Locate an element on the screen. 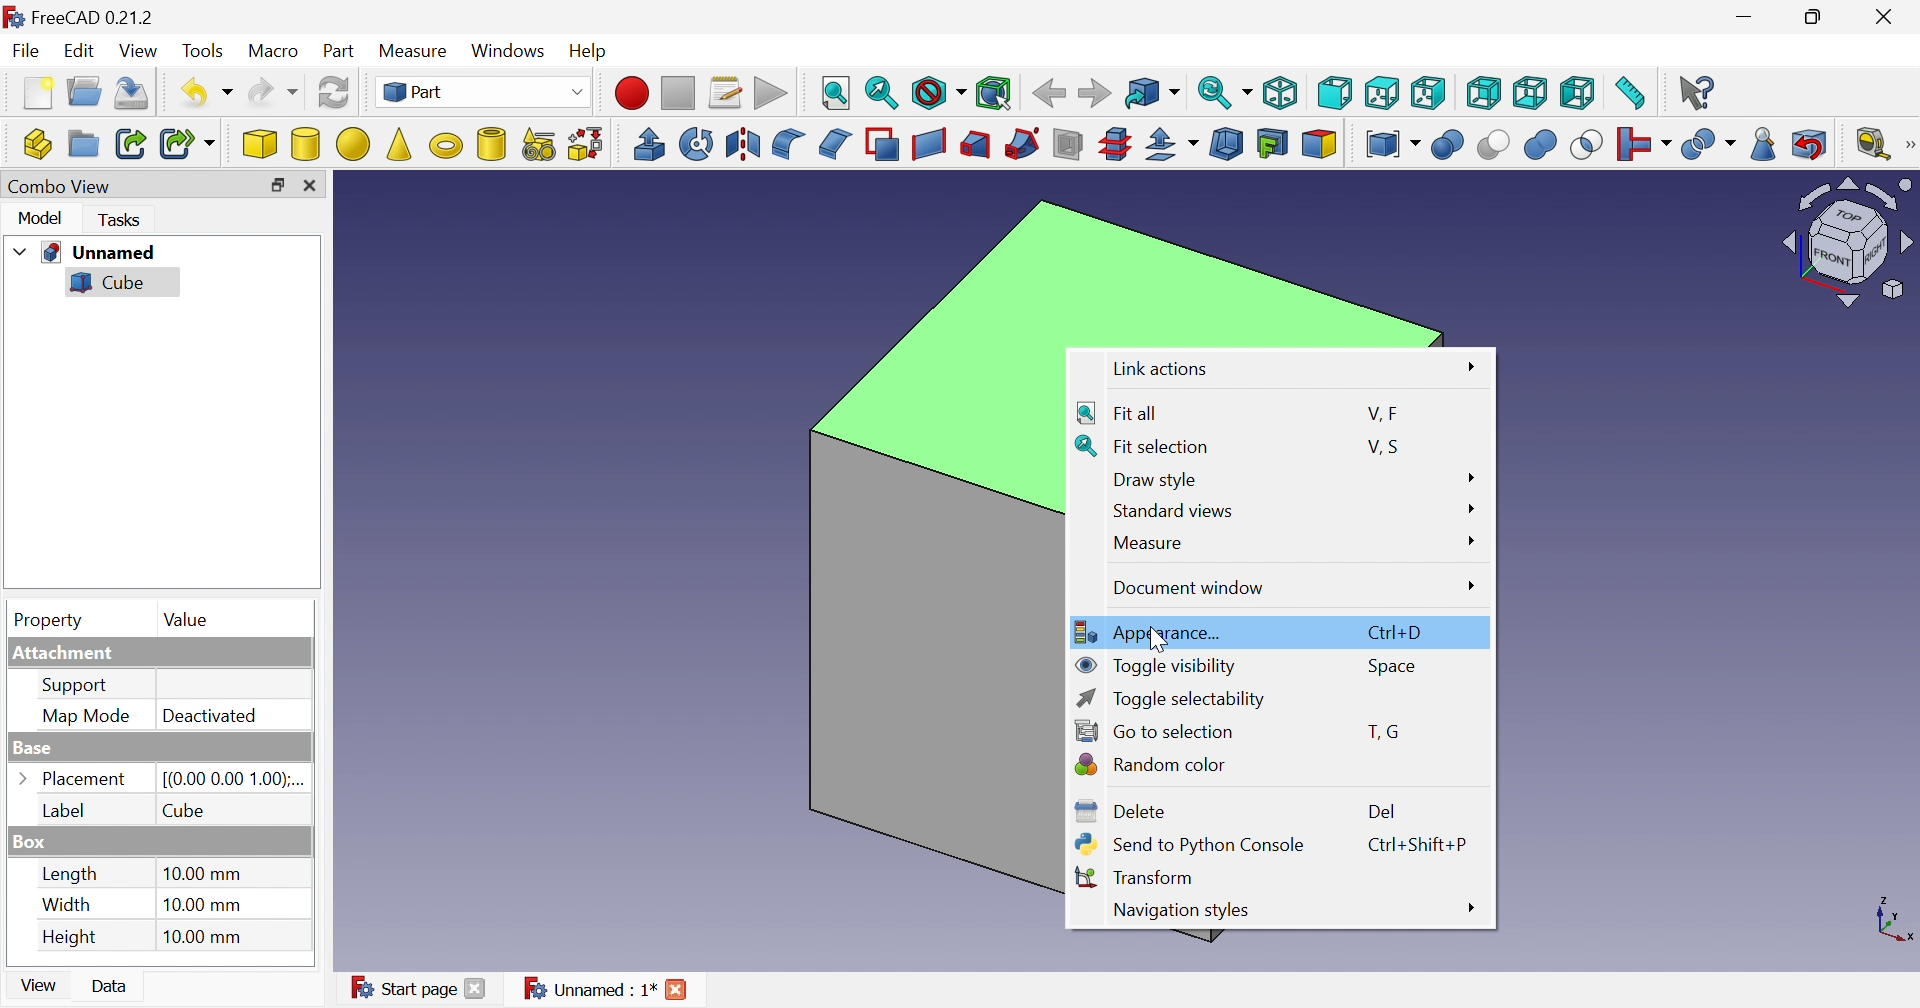  Join objects is located at coordinates (1647, 144).